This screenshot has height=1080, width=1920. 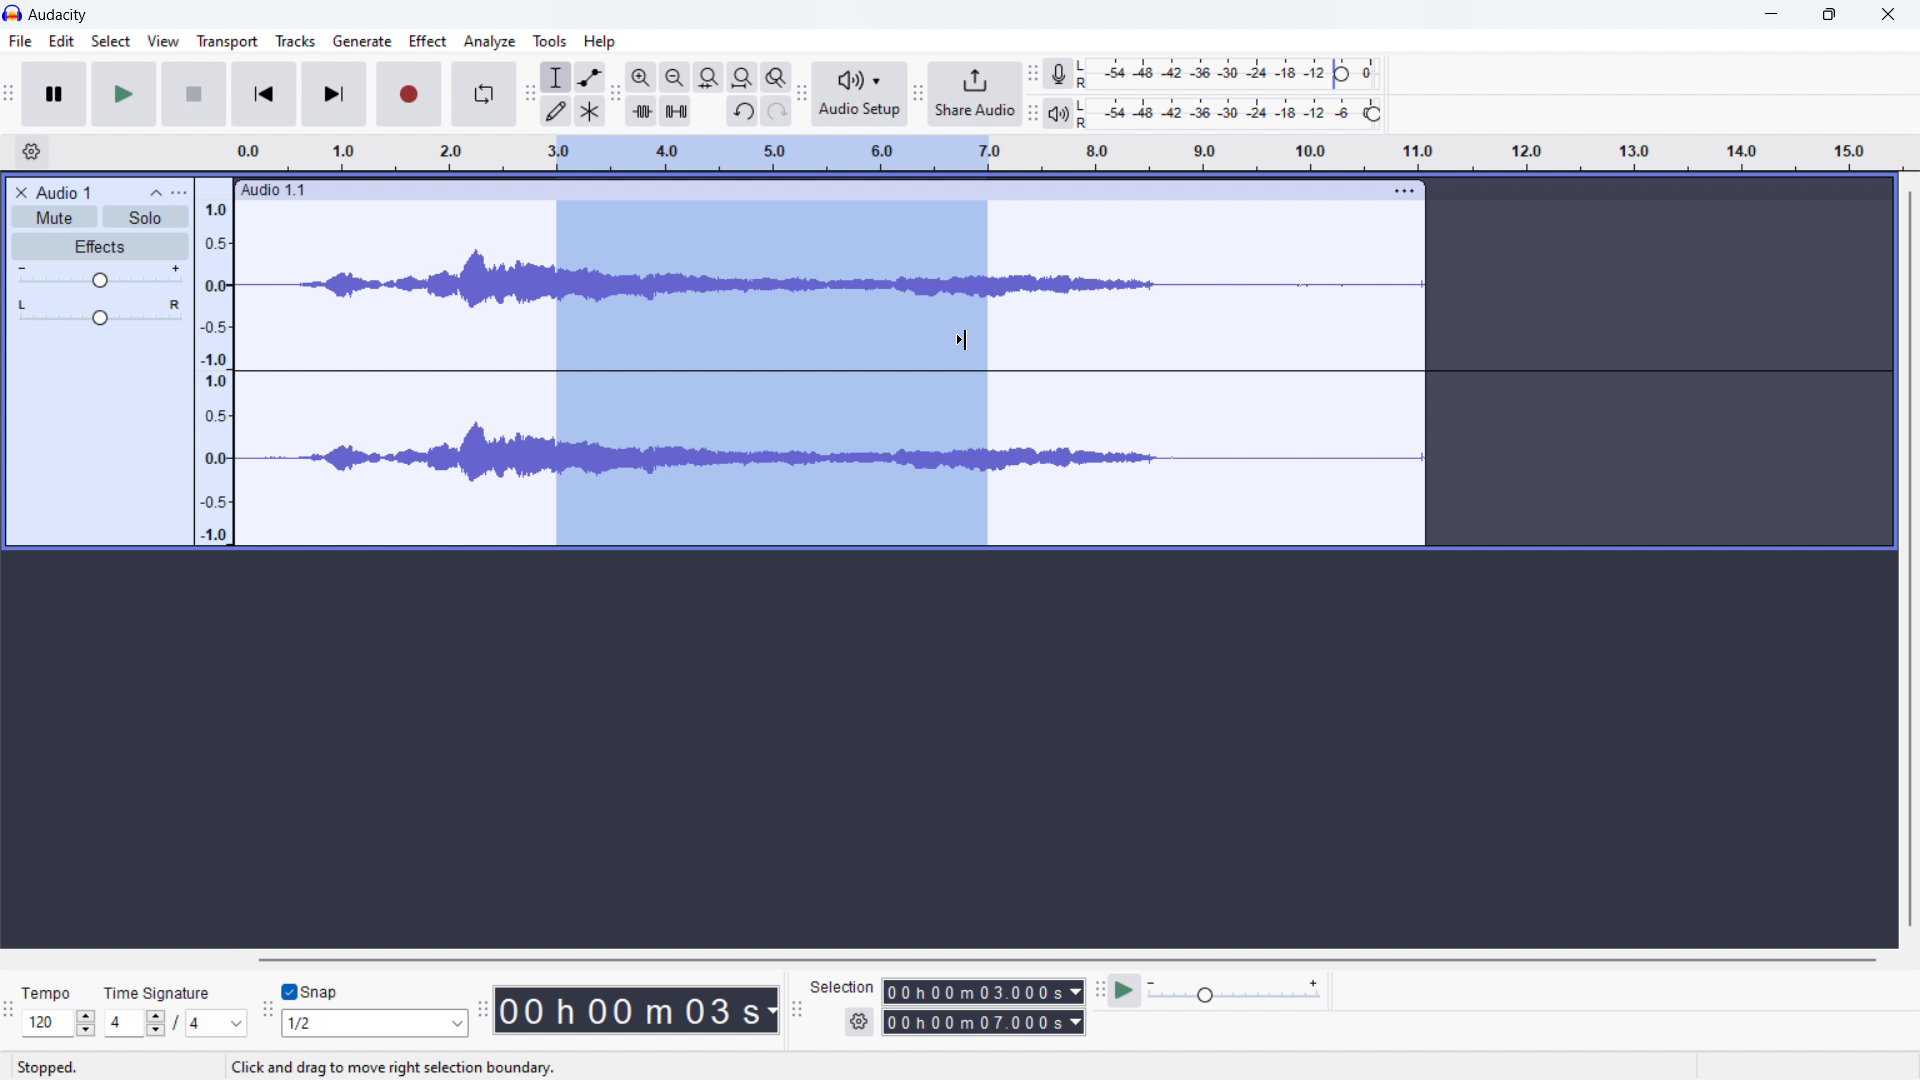 I want to click on playback speed, so click(x=1233, y=990).